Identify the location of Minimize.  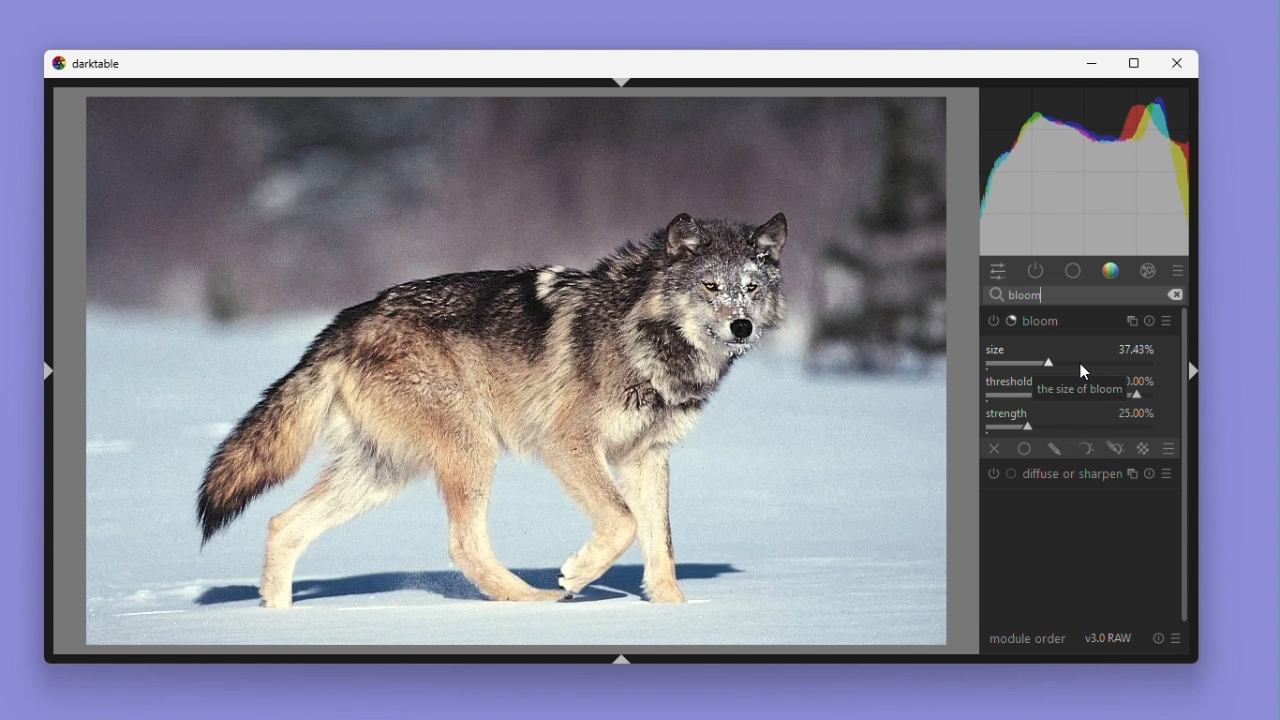
(1093, 64).